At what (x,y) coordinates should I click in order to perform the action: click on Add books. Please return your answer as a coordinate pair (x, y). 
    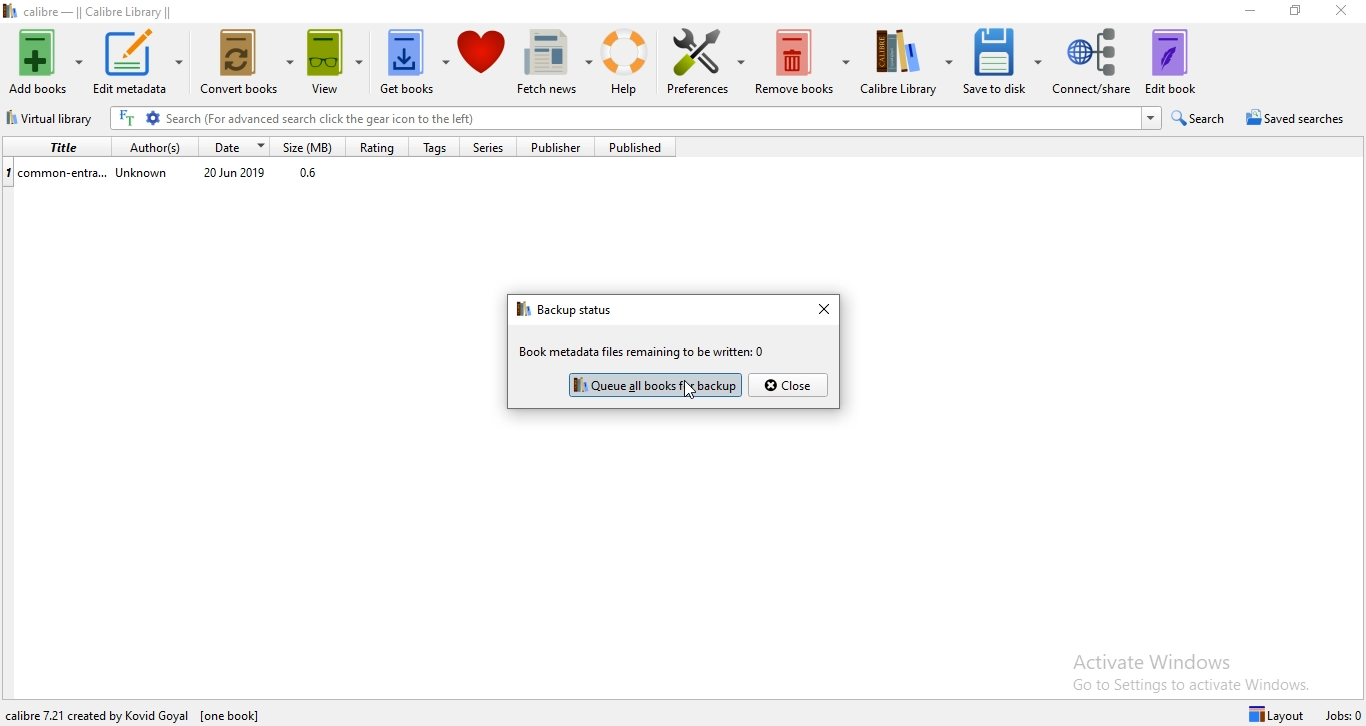
    Looking at the image, I should click on (44, 59).